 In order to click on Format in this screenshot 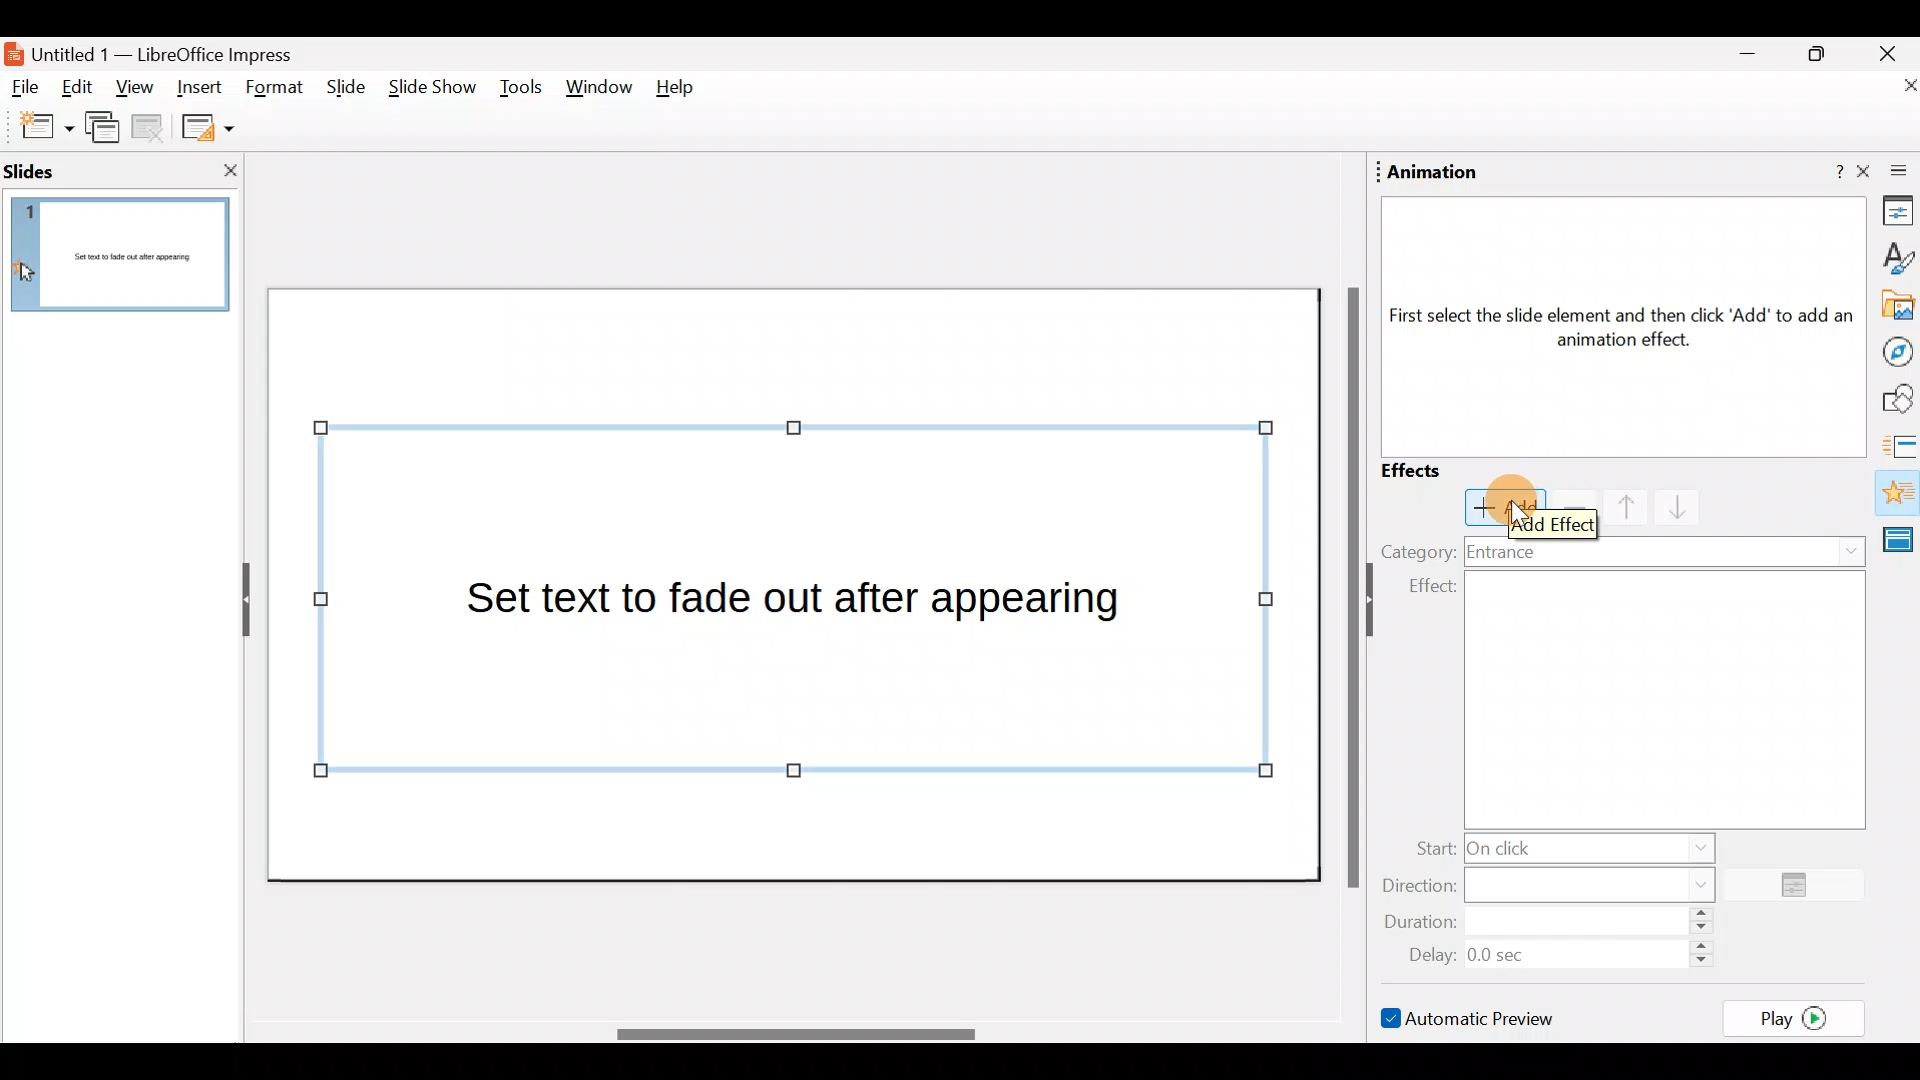, I will do `click(275, 89)`.